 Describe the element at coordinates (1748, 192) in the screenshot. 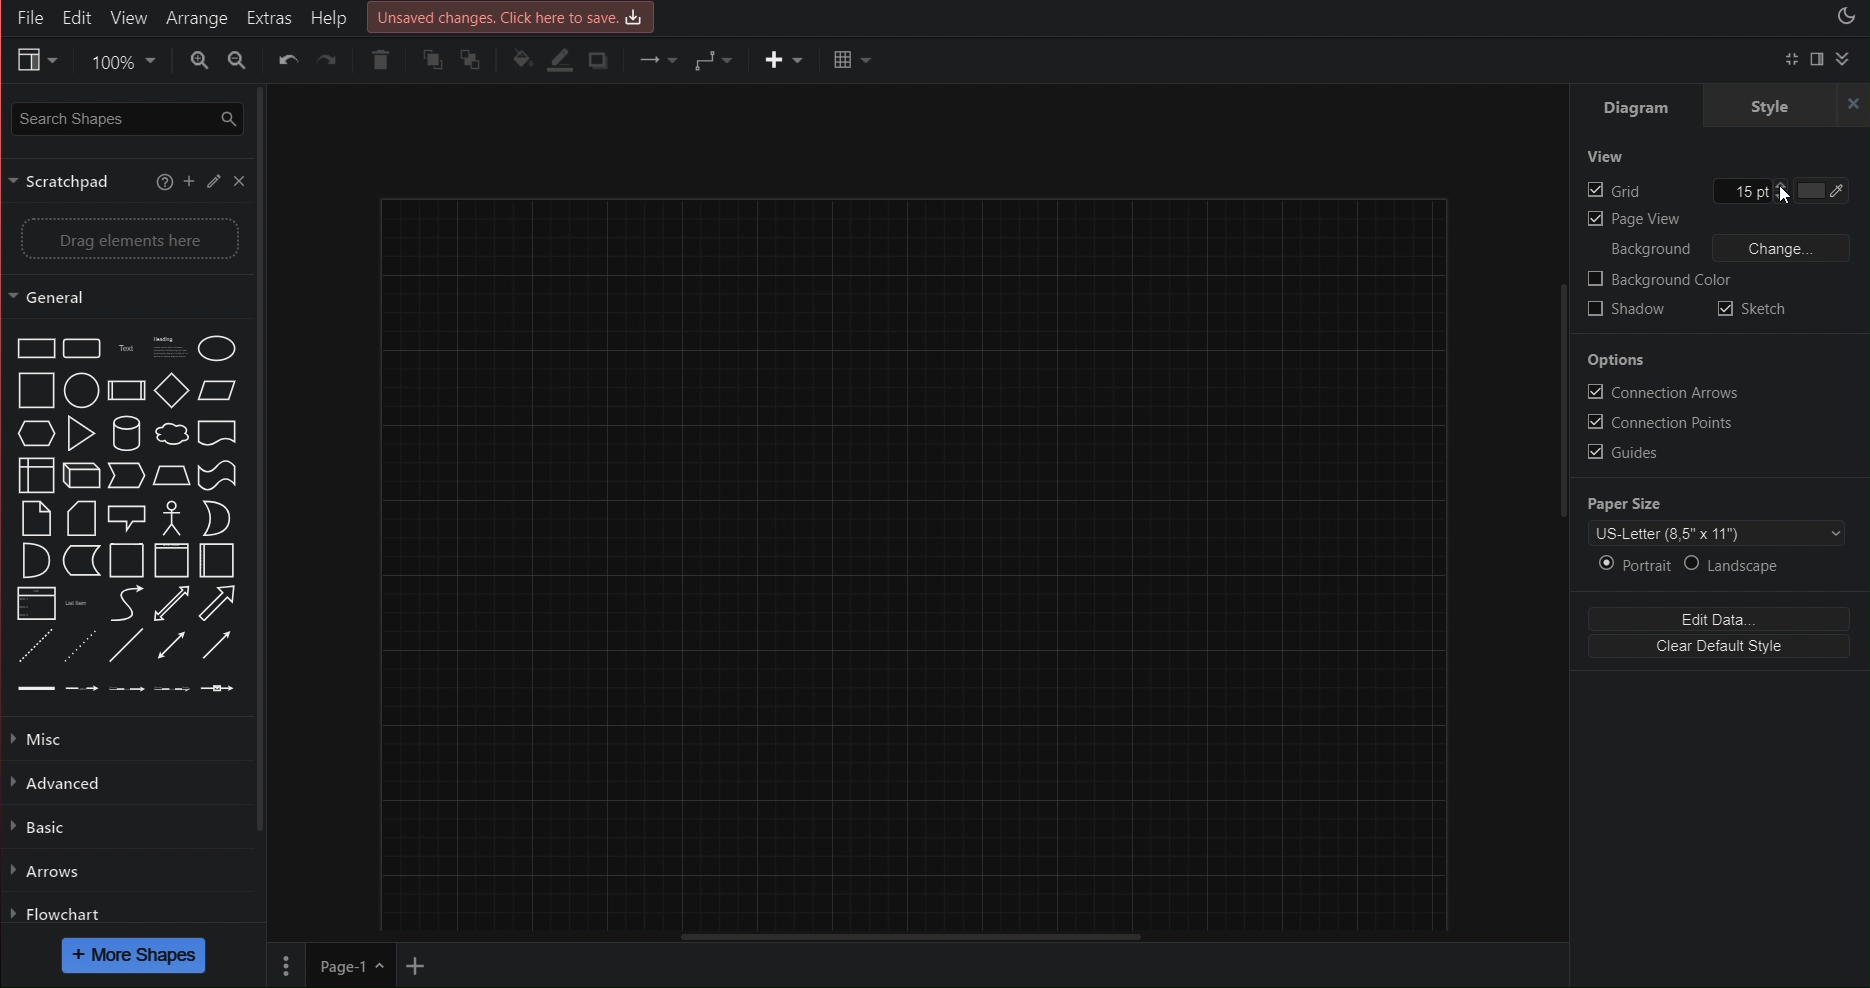

I see `15pt grid size` at that location.